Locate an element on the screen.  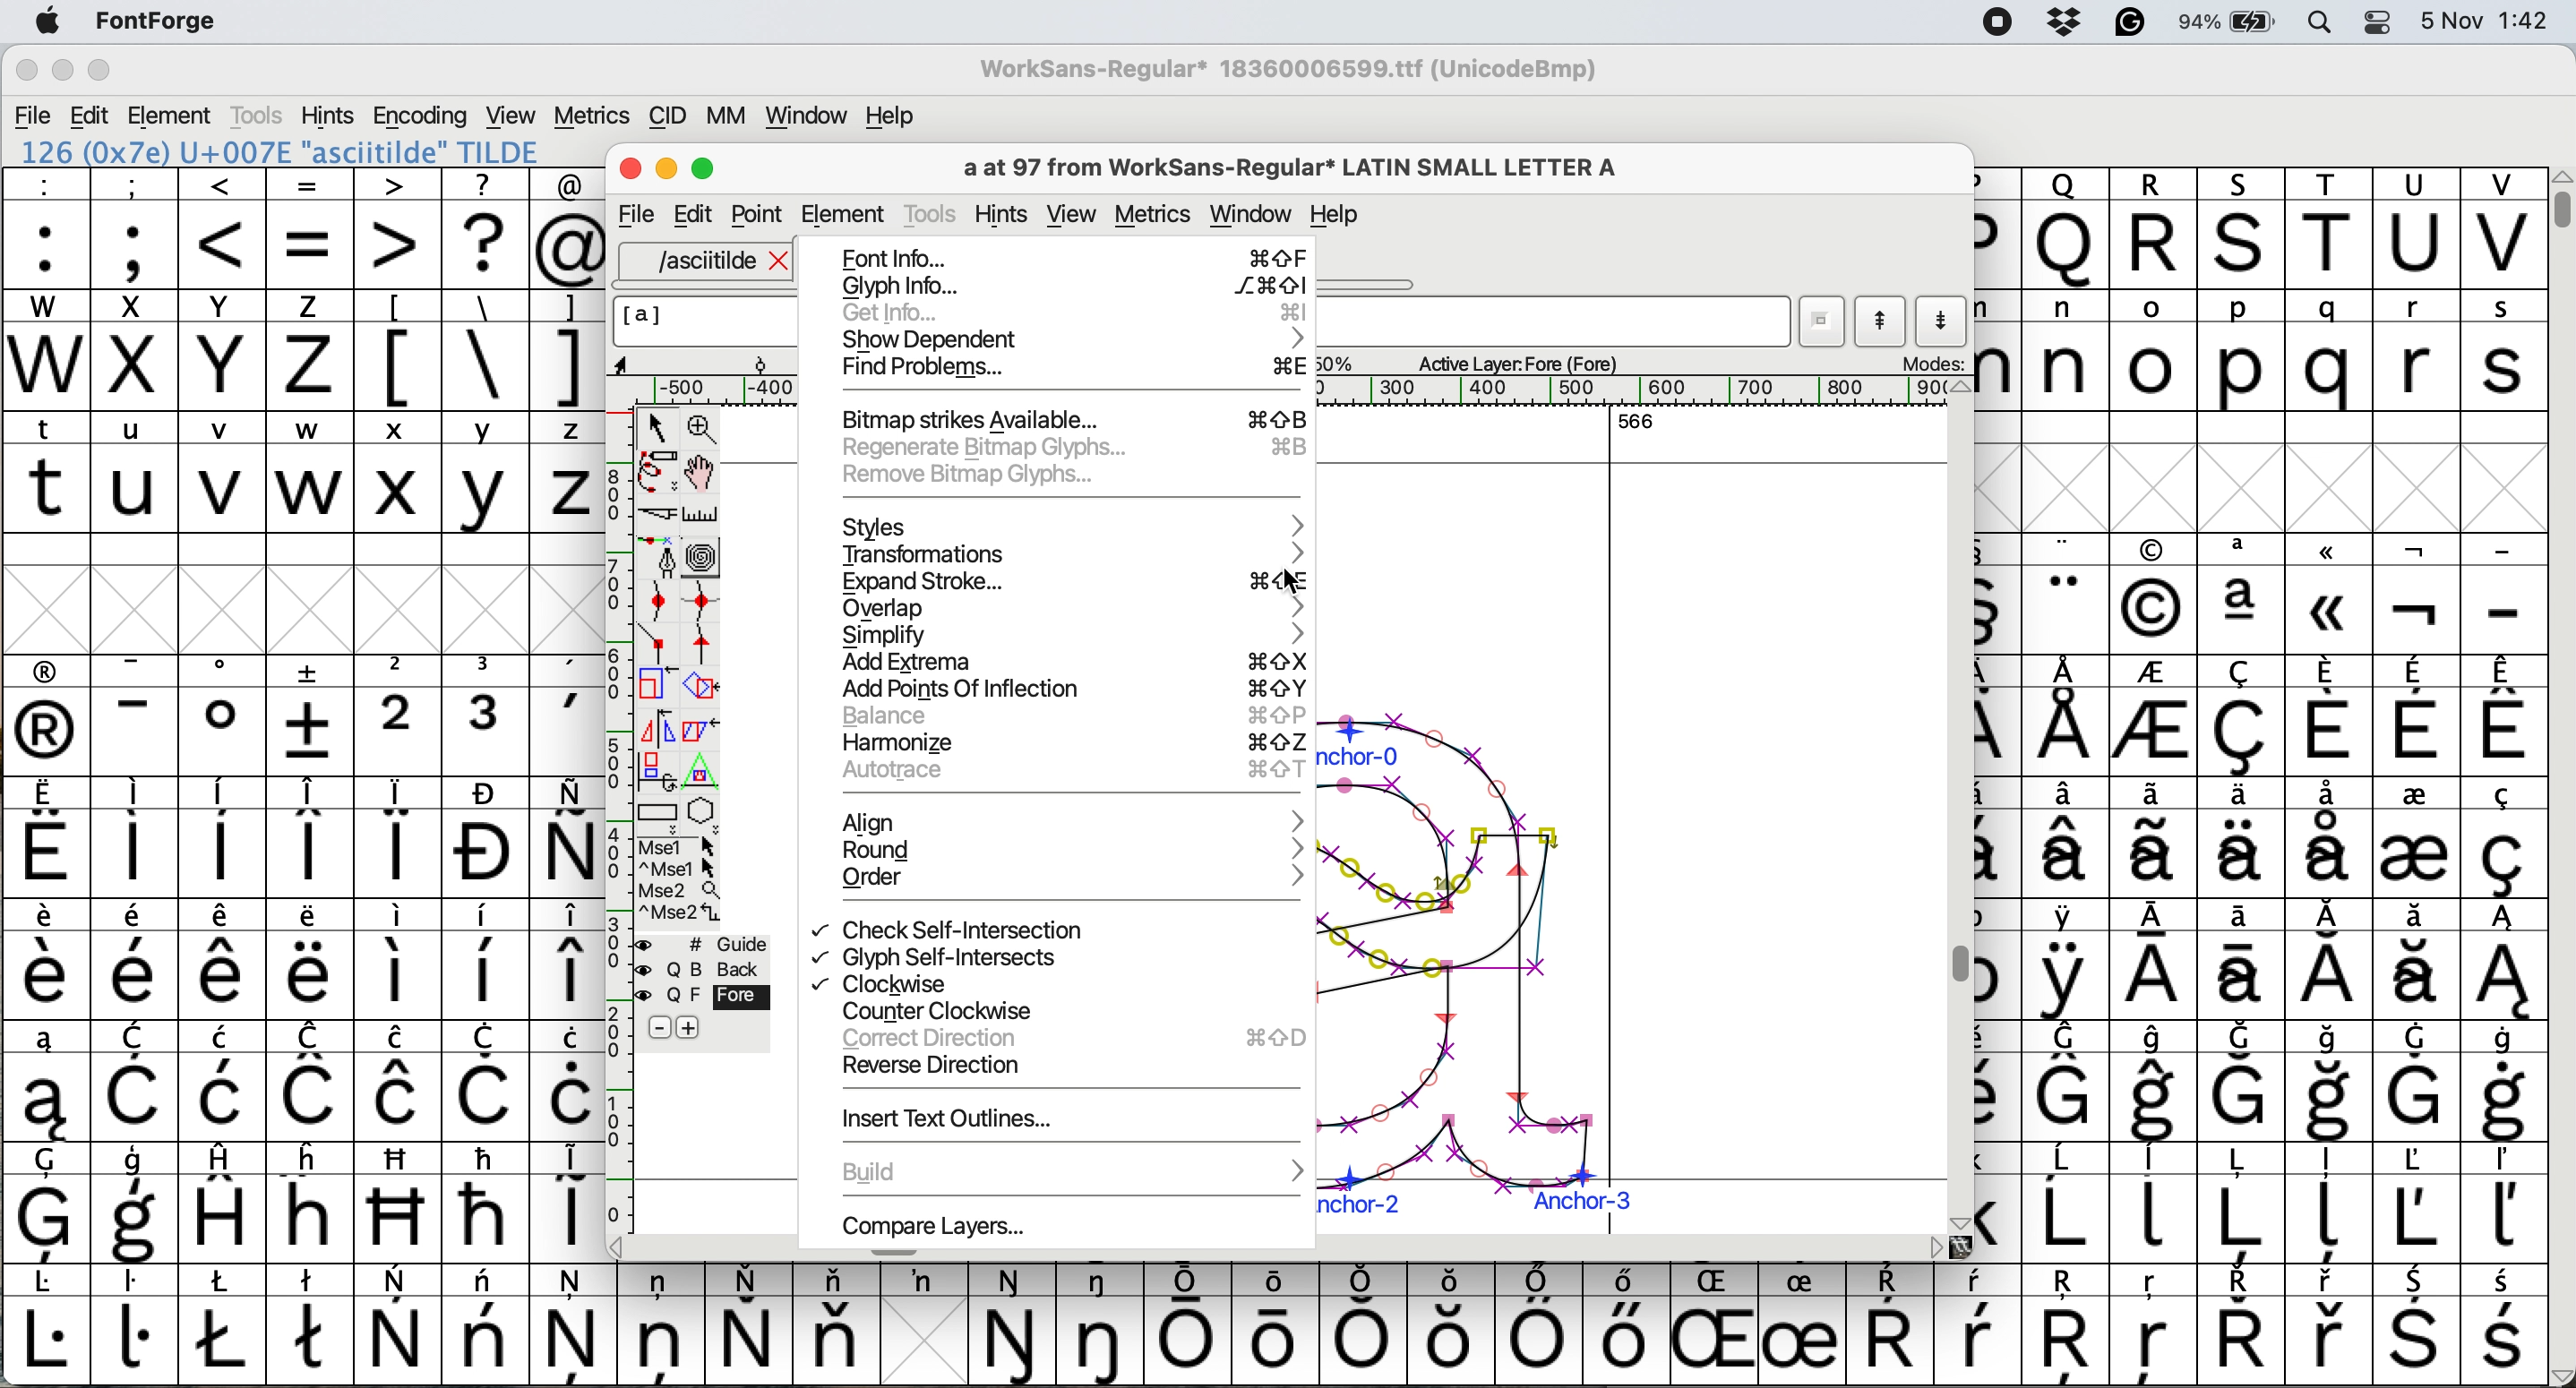
autorace is located at coordinates (1066, 777).